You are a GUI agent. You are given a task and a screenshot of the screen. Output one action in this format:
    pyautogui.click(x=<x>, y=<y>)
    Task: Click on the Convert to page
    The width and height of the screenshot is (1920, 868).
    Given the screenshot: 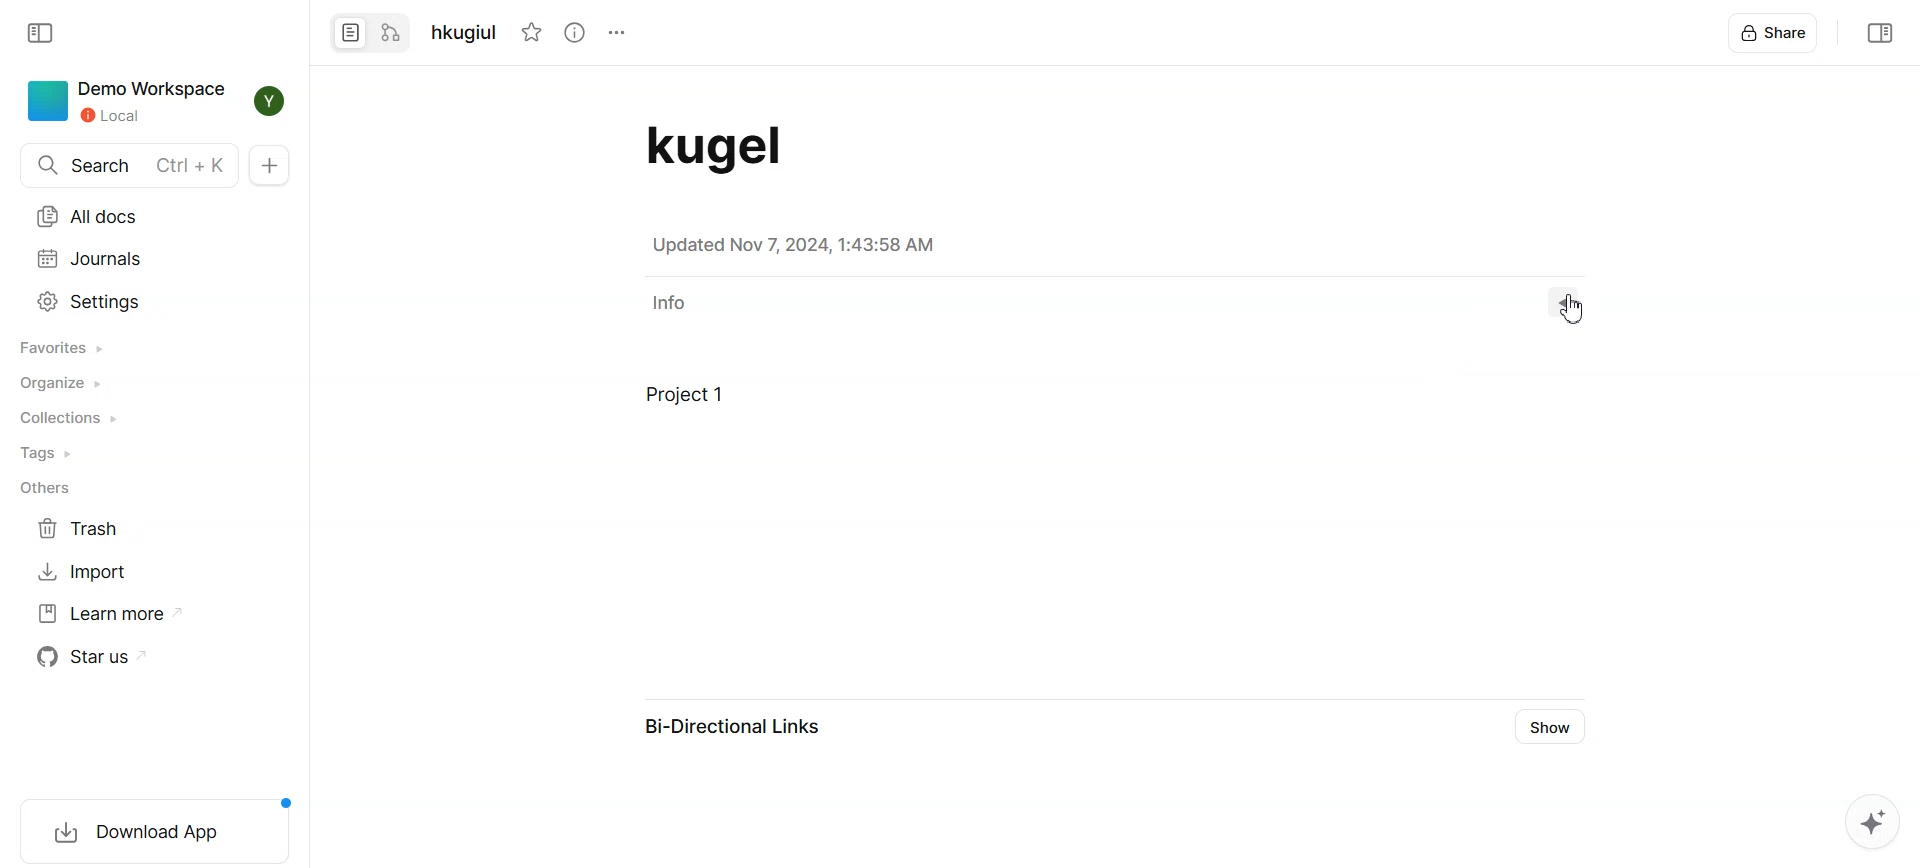 What is the action you would take?
    pyautogui.click(x=351, y=34)
    